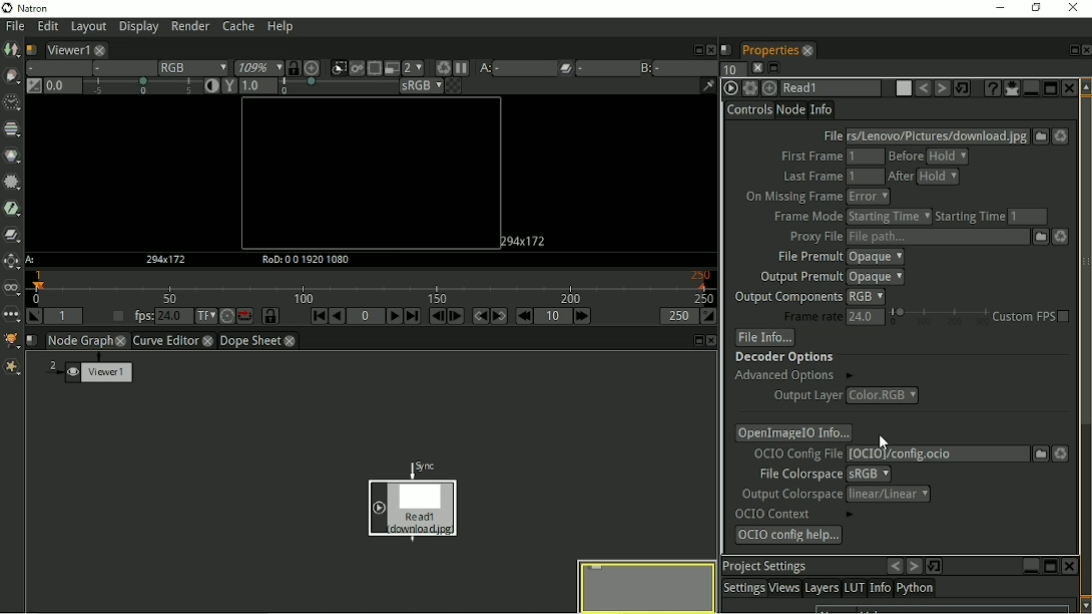 This screenshot has height=614, width=1092. Describe the element at coordinates (191, 67) in the screenshot. I see `RGB` at that location.